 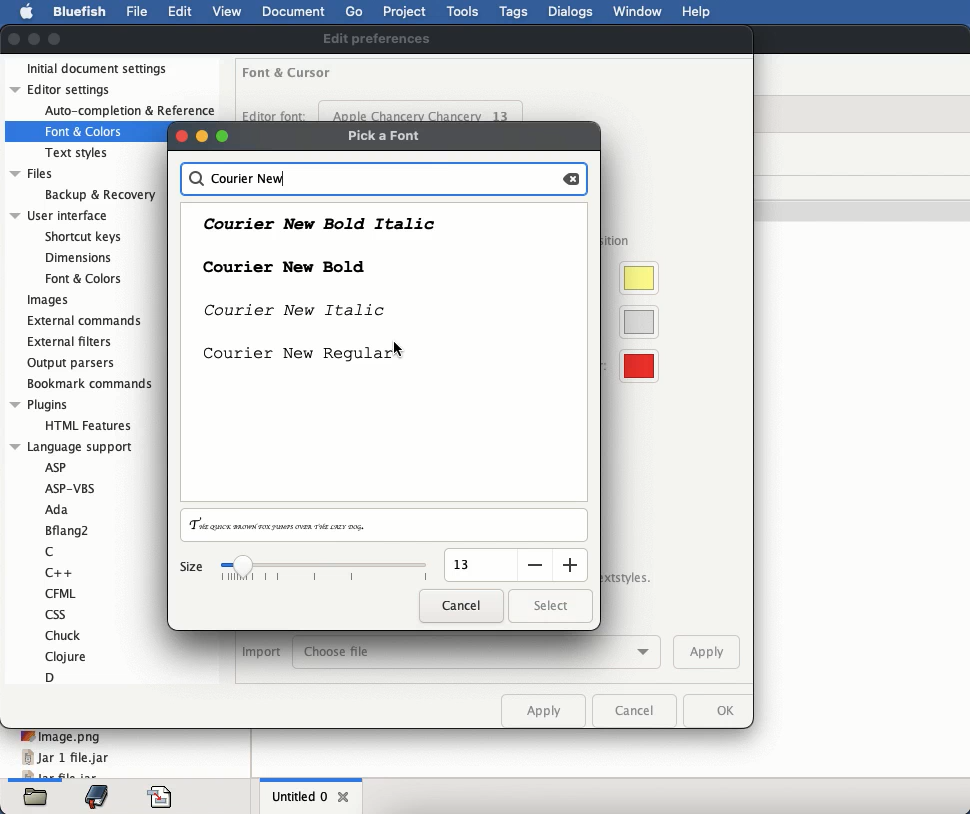 I want to click on editor font, so click(x=276, y=119).